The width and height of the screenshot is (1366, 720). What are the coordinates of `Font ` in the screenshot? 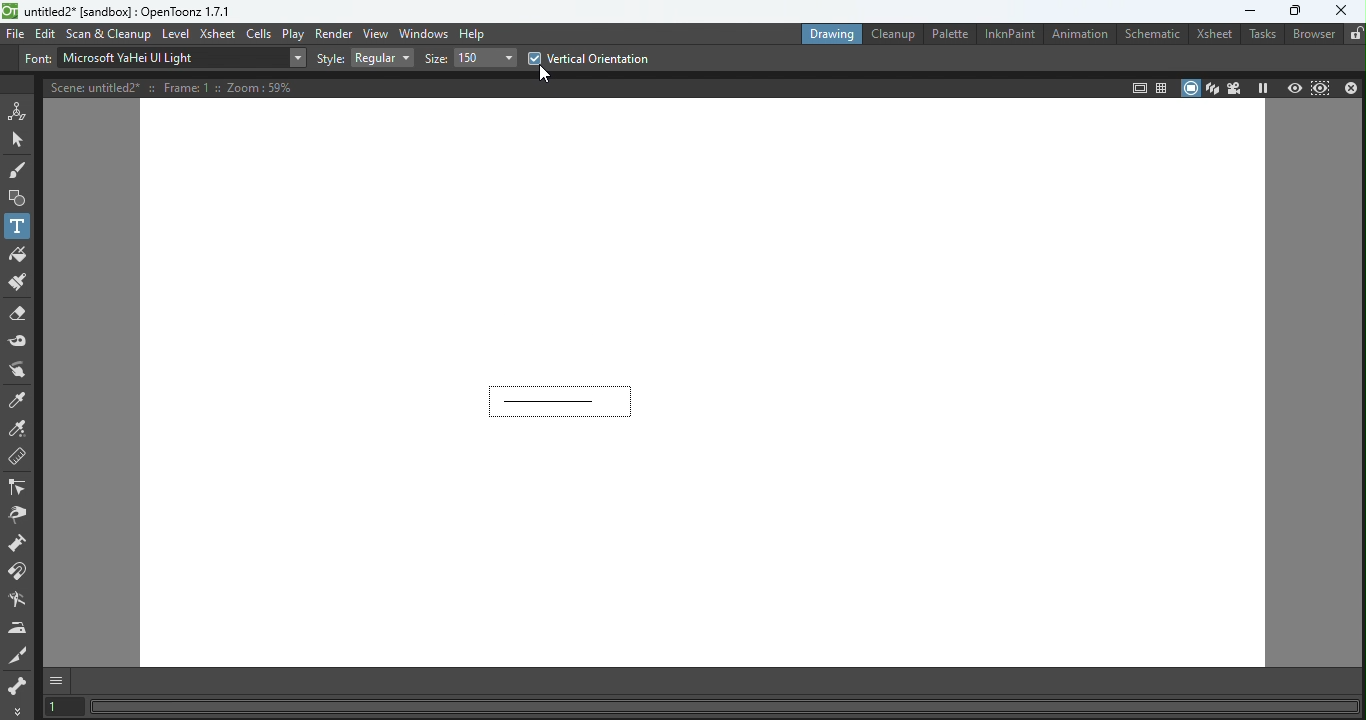 It's located at (36, 59).